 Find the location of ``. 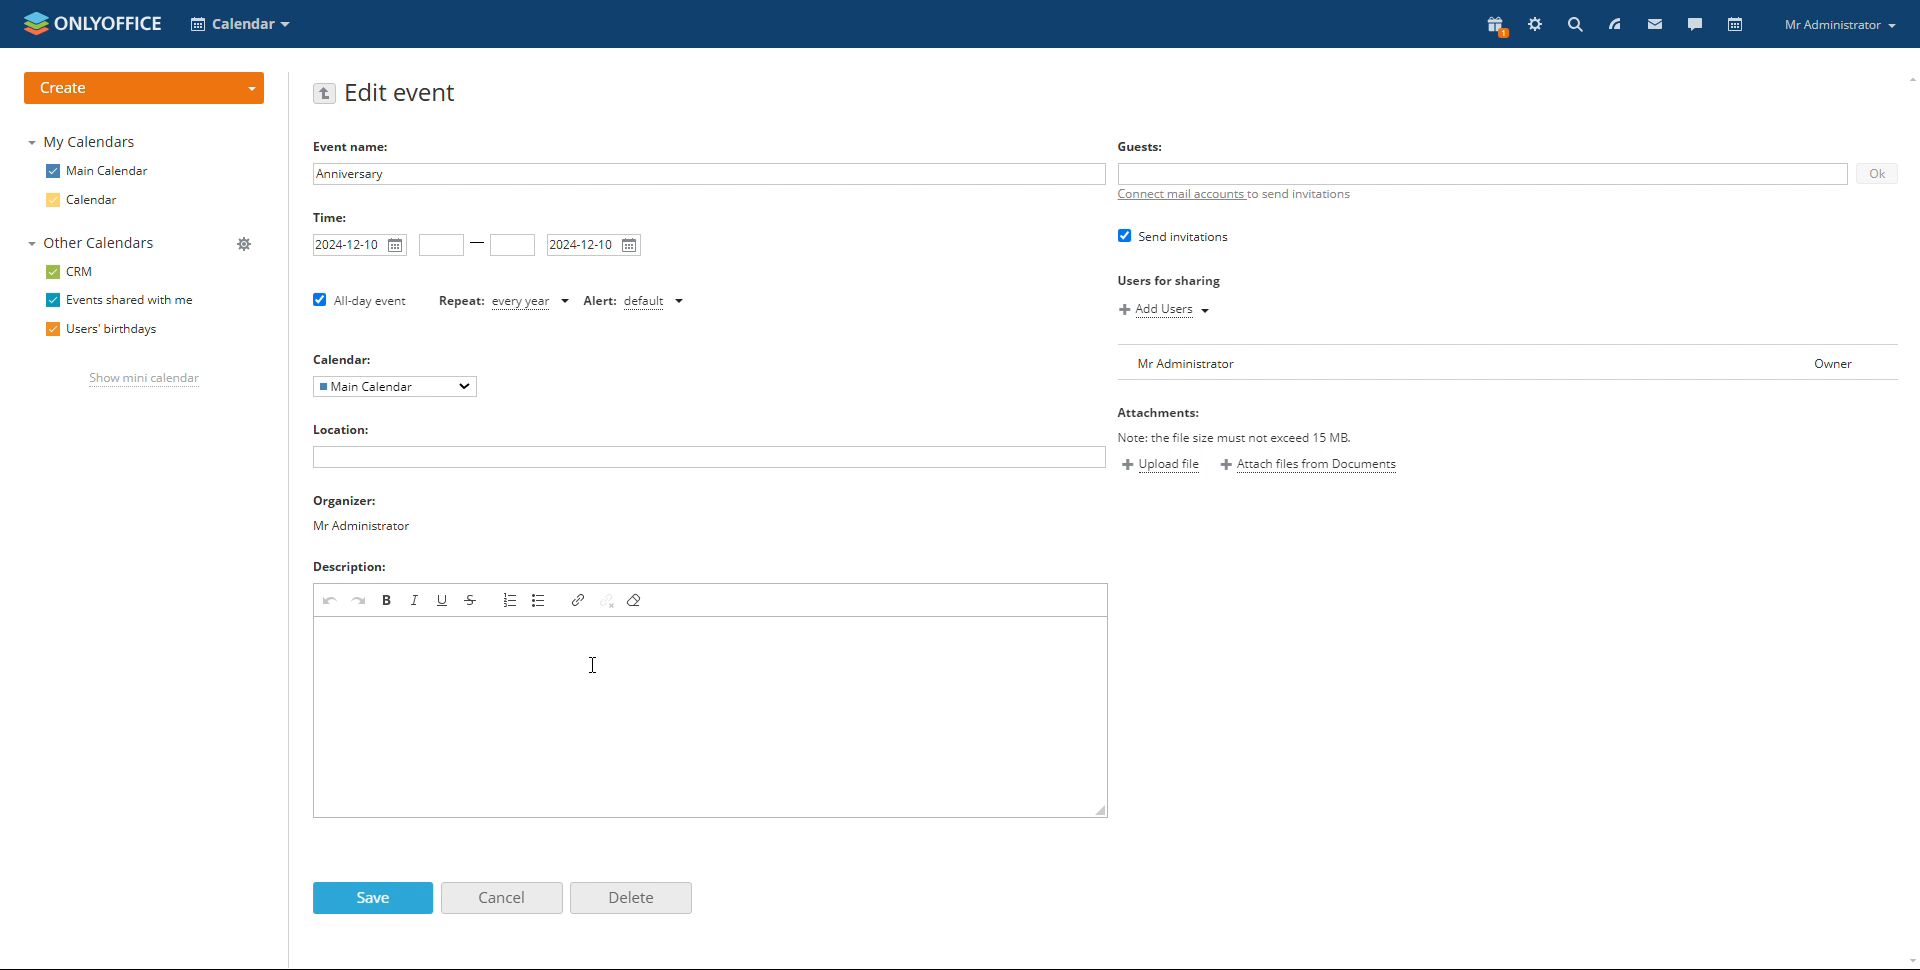

 is located at coordinates (698, 717).